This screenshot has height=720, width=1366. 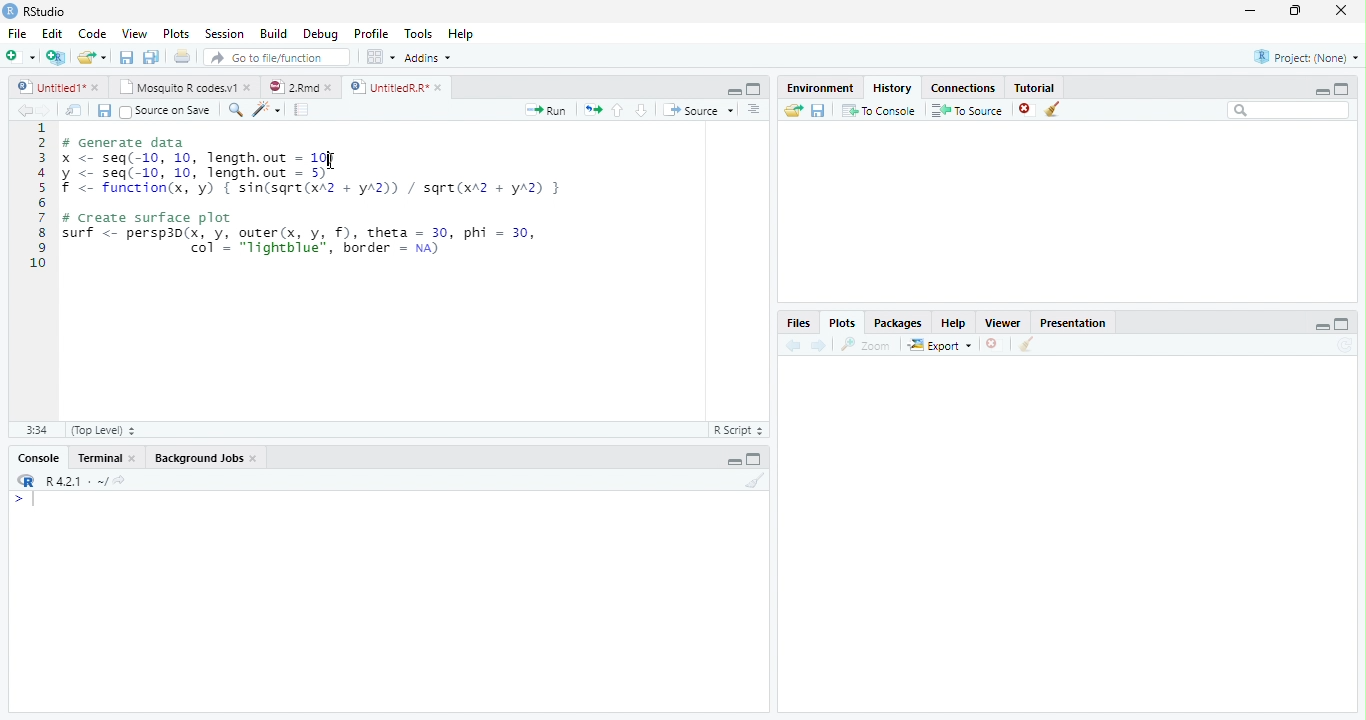 What do you see at coordinates (1306, 57) in the screenshot?
I see `Project: (None)` at bounding box center [1306, 57].